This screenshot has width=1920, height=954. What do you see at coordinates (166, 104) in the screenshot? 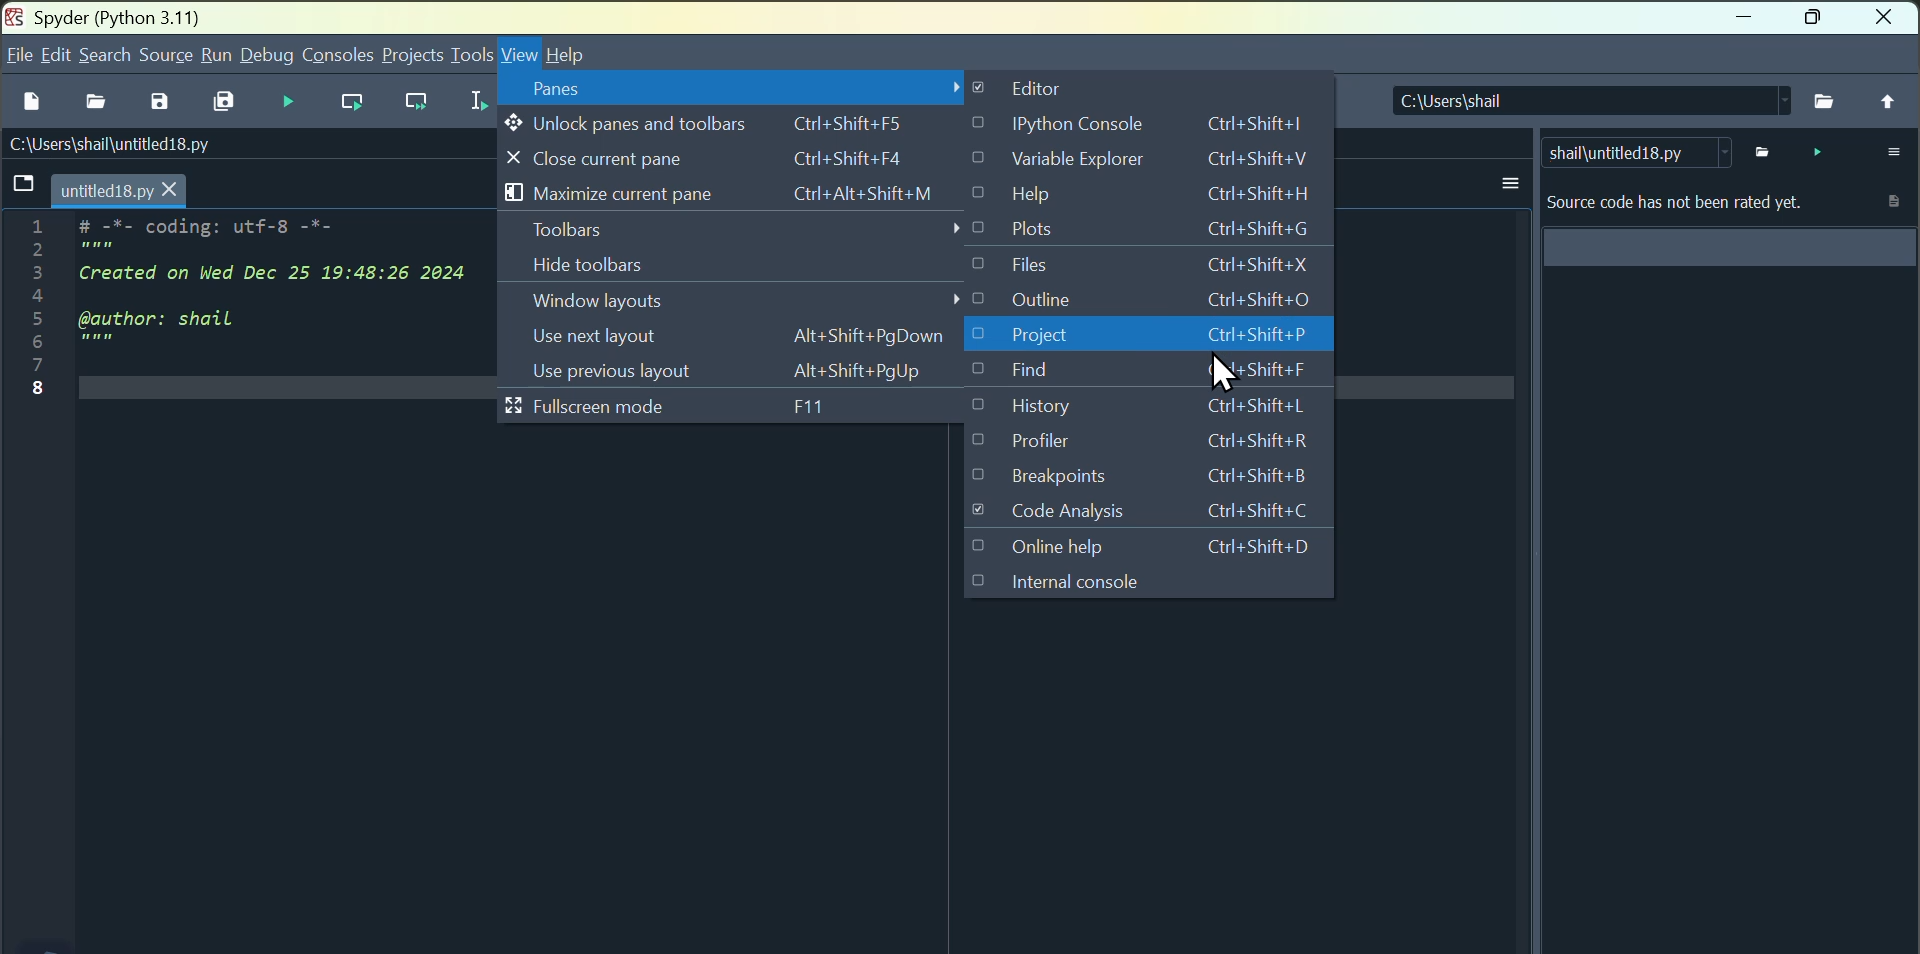
I see `save` at bounding box center [166, 104].